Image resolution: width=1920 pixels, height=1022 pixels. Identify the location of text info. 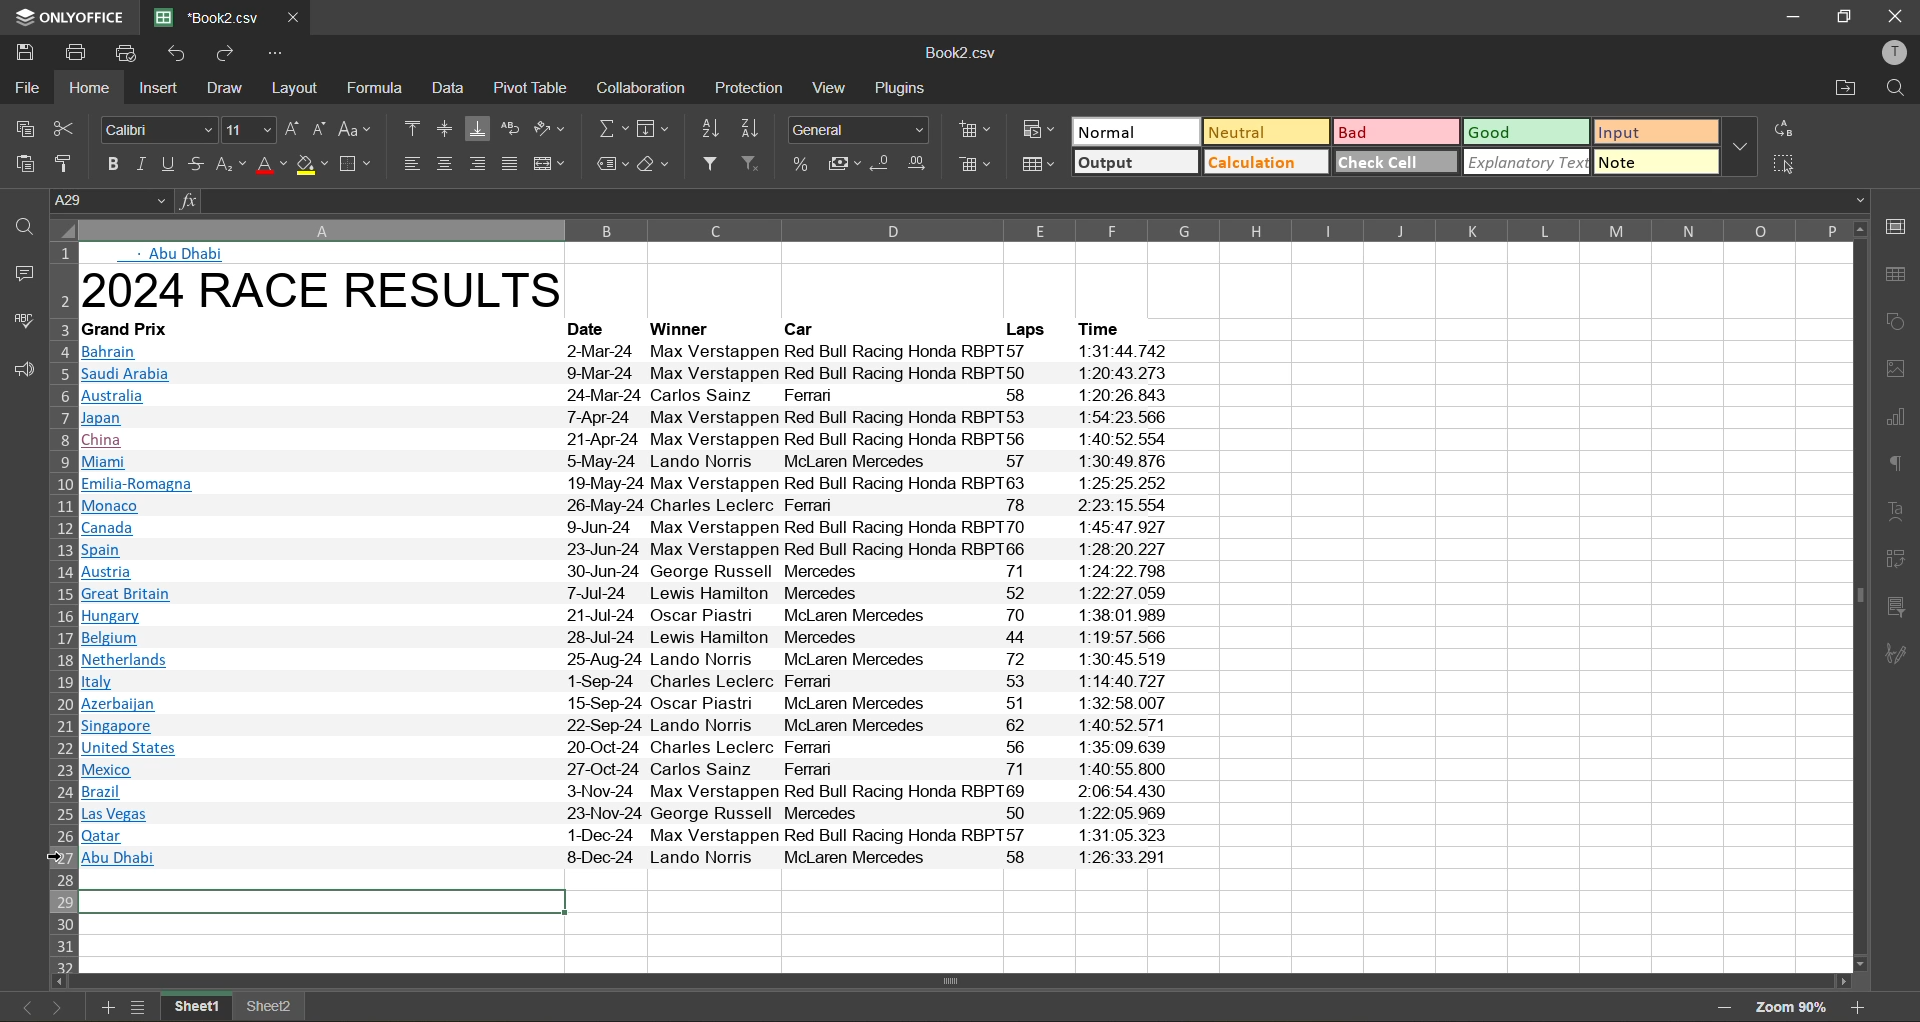
(625, 485).